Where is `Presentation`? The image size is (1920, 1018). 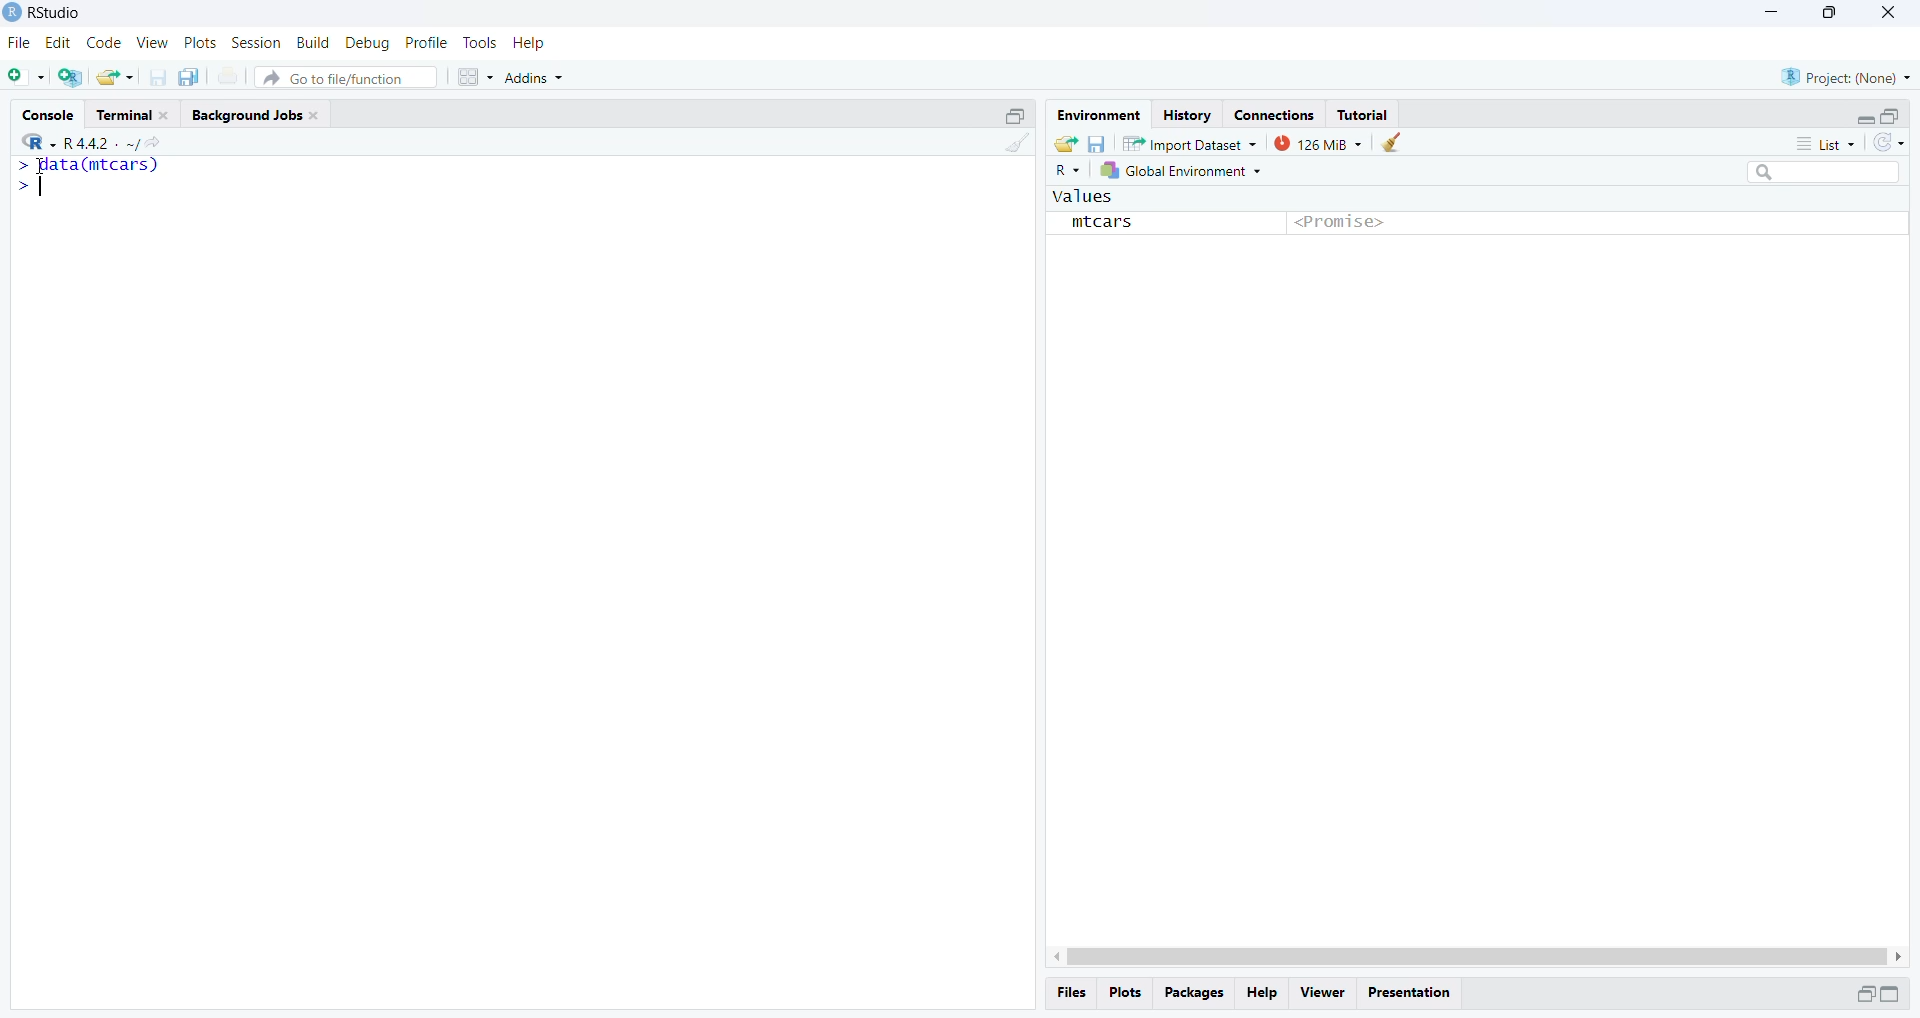 Presentation is located at coordinates (1408, 993).